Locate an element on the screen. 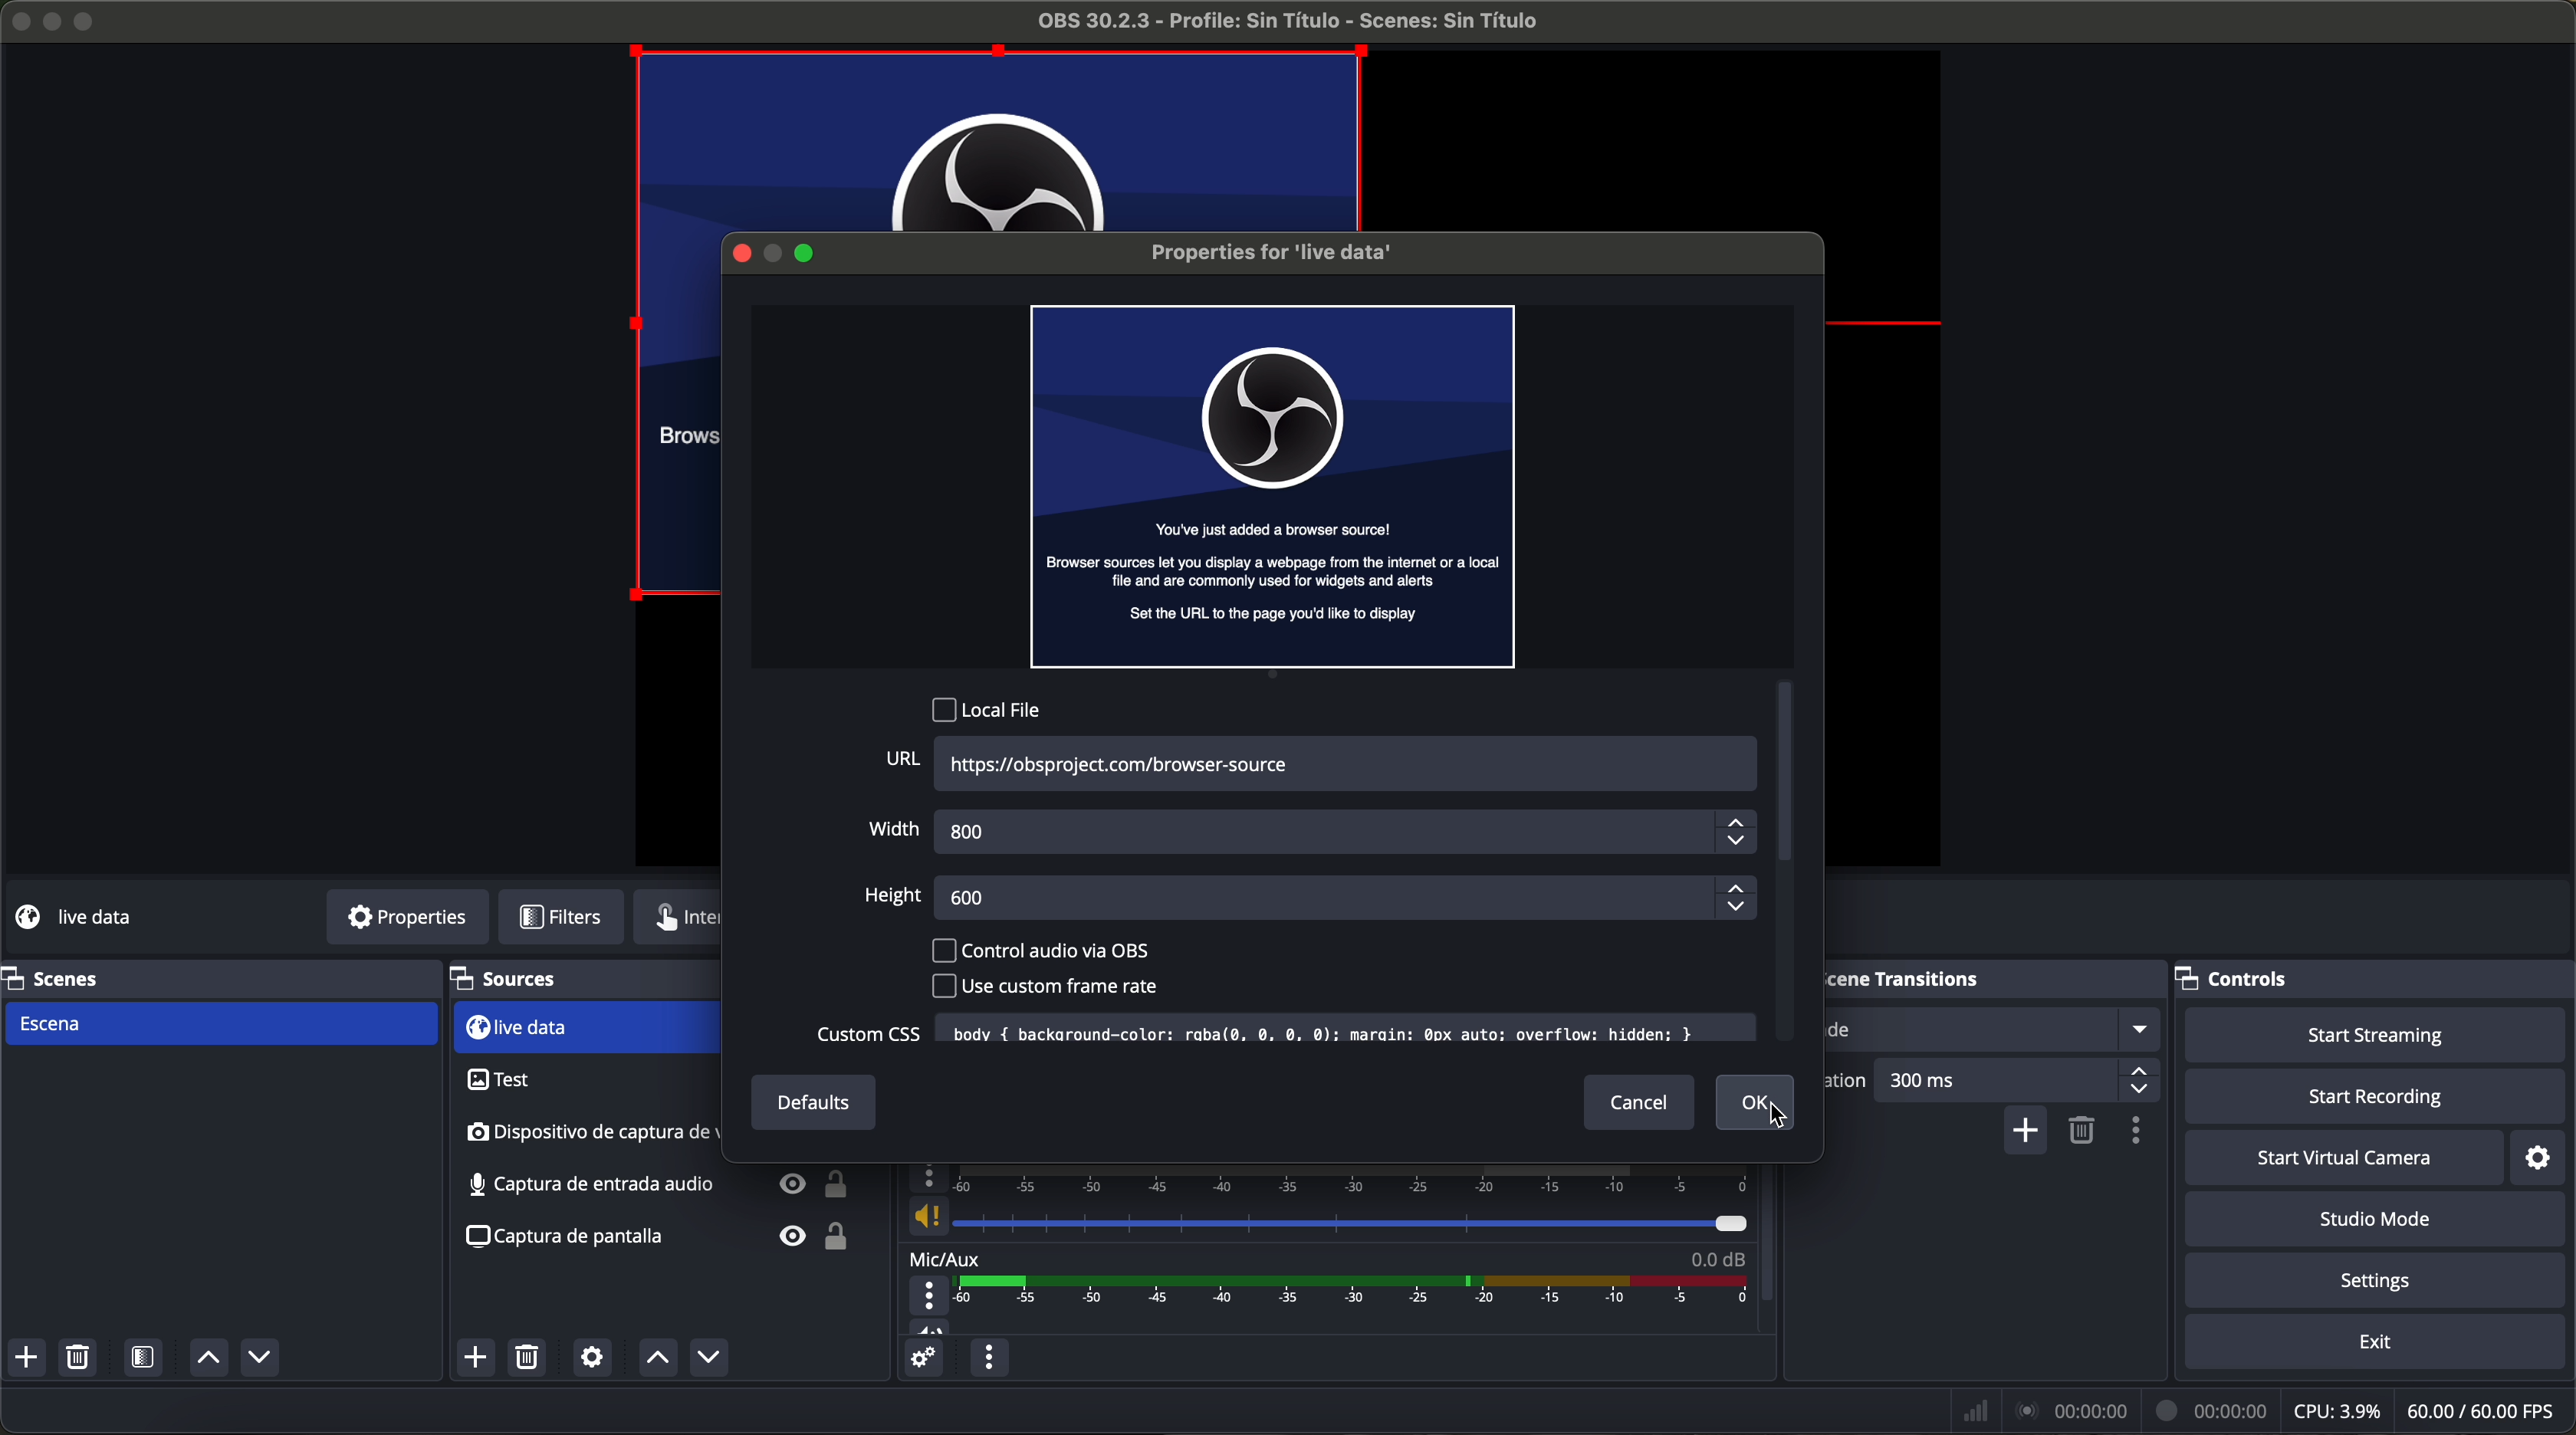  image preview is located at coordinates (1275, 484).